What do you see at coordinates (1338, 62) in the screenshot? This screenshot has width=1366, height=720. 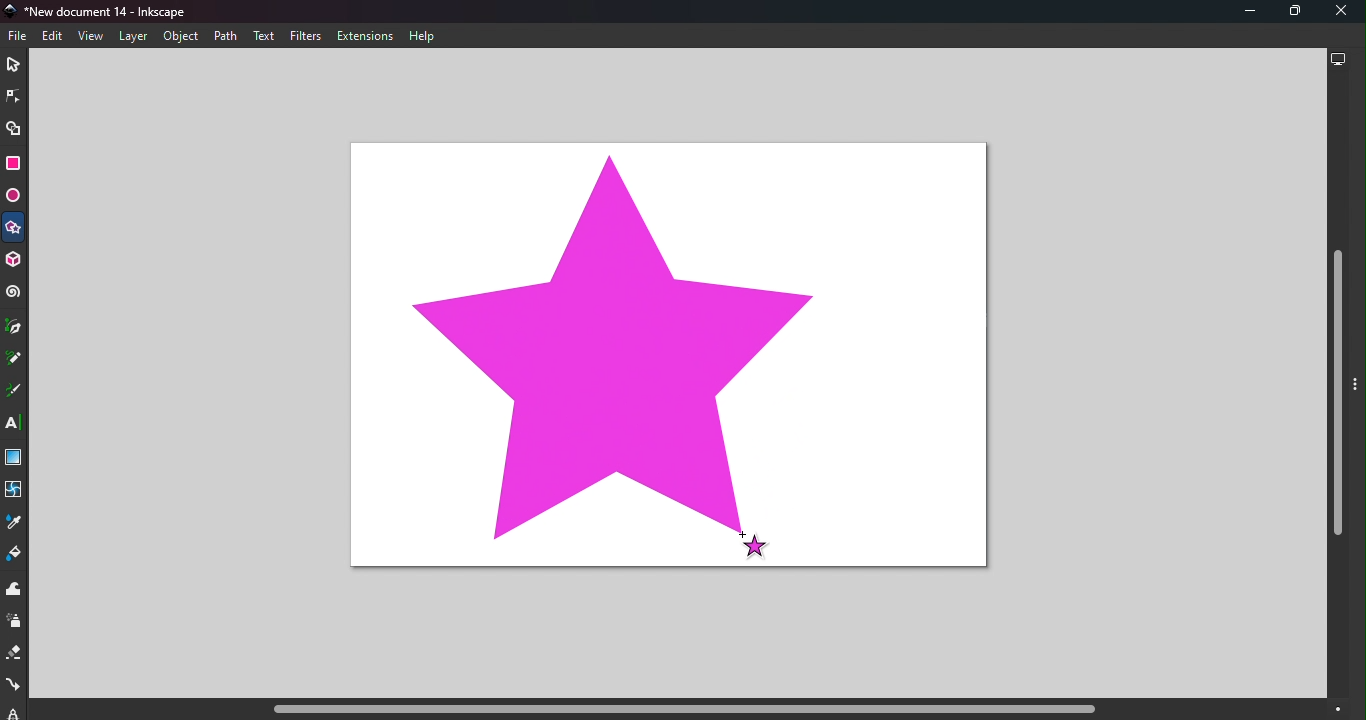 I see `Display options` at bounding box center [1338, 62].